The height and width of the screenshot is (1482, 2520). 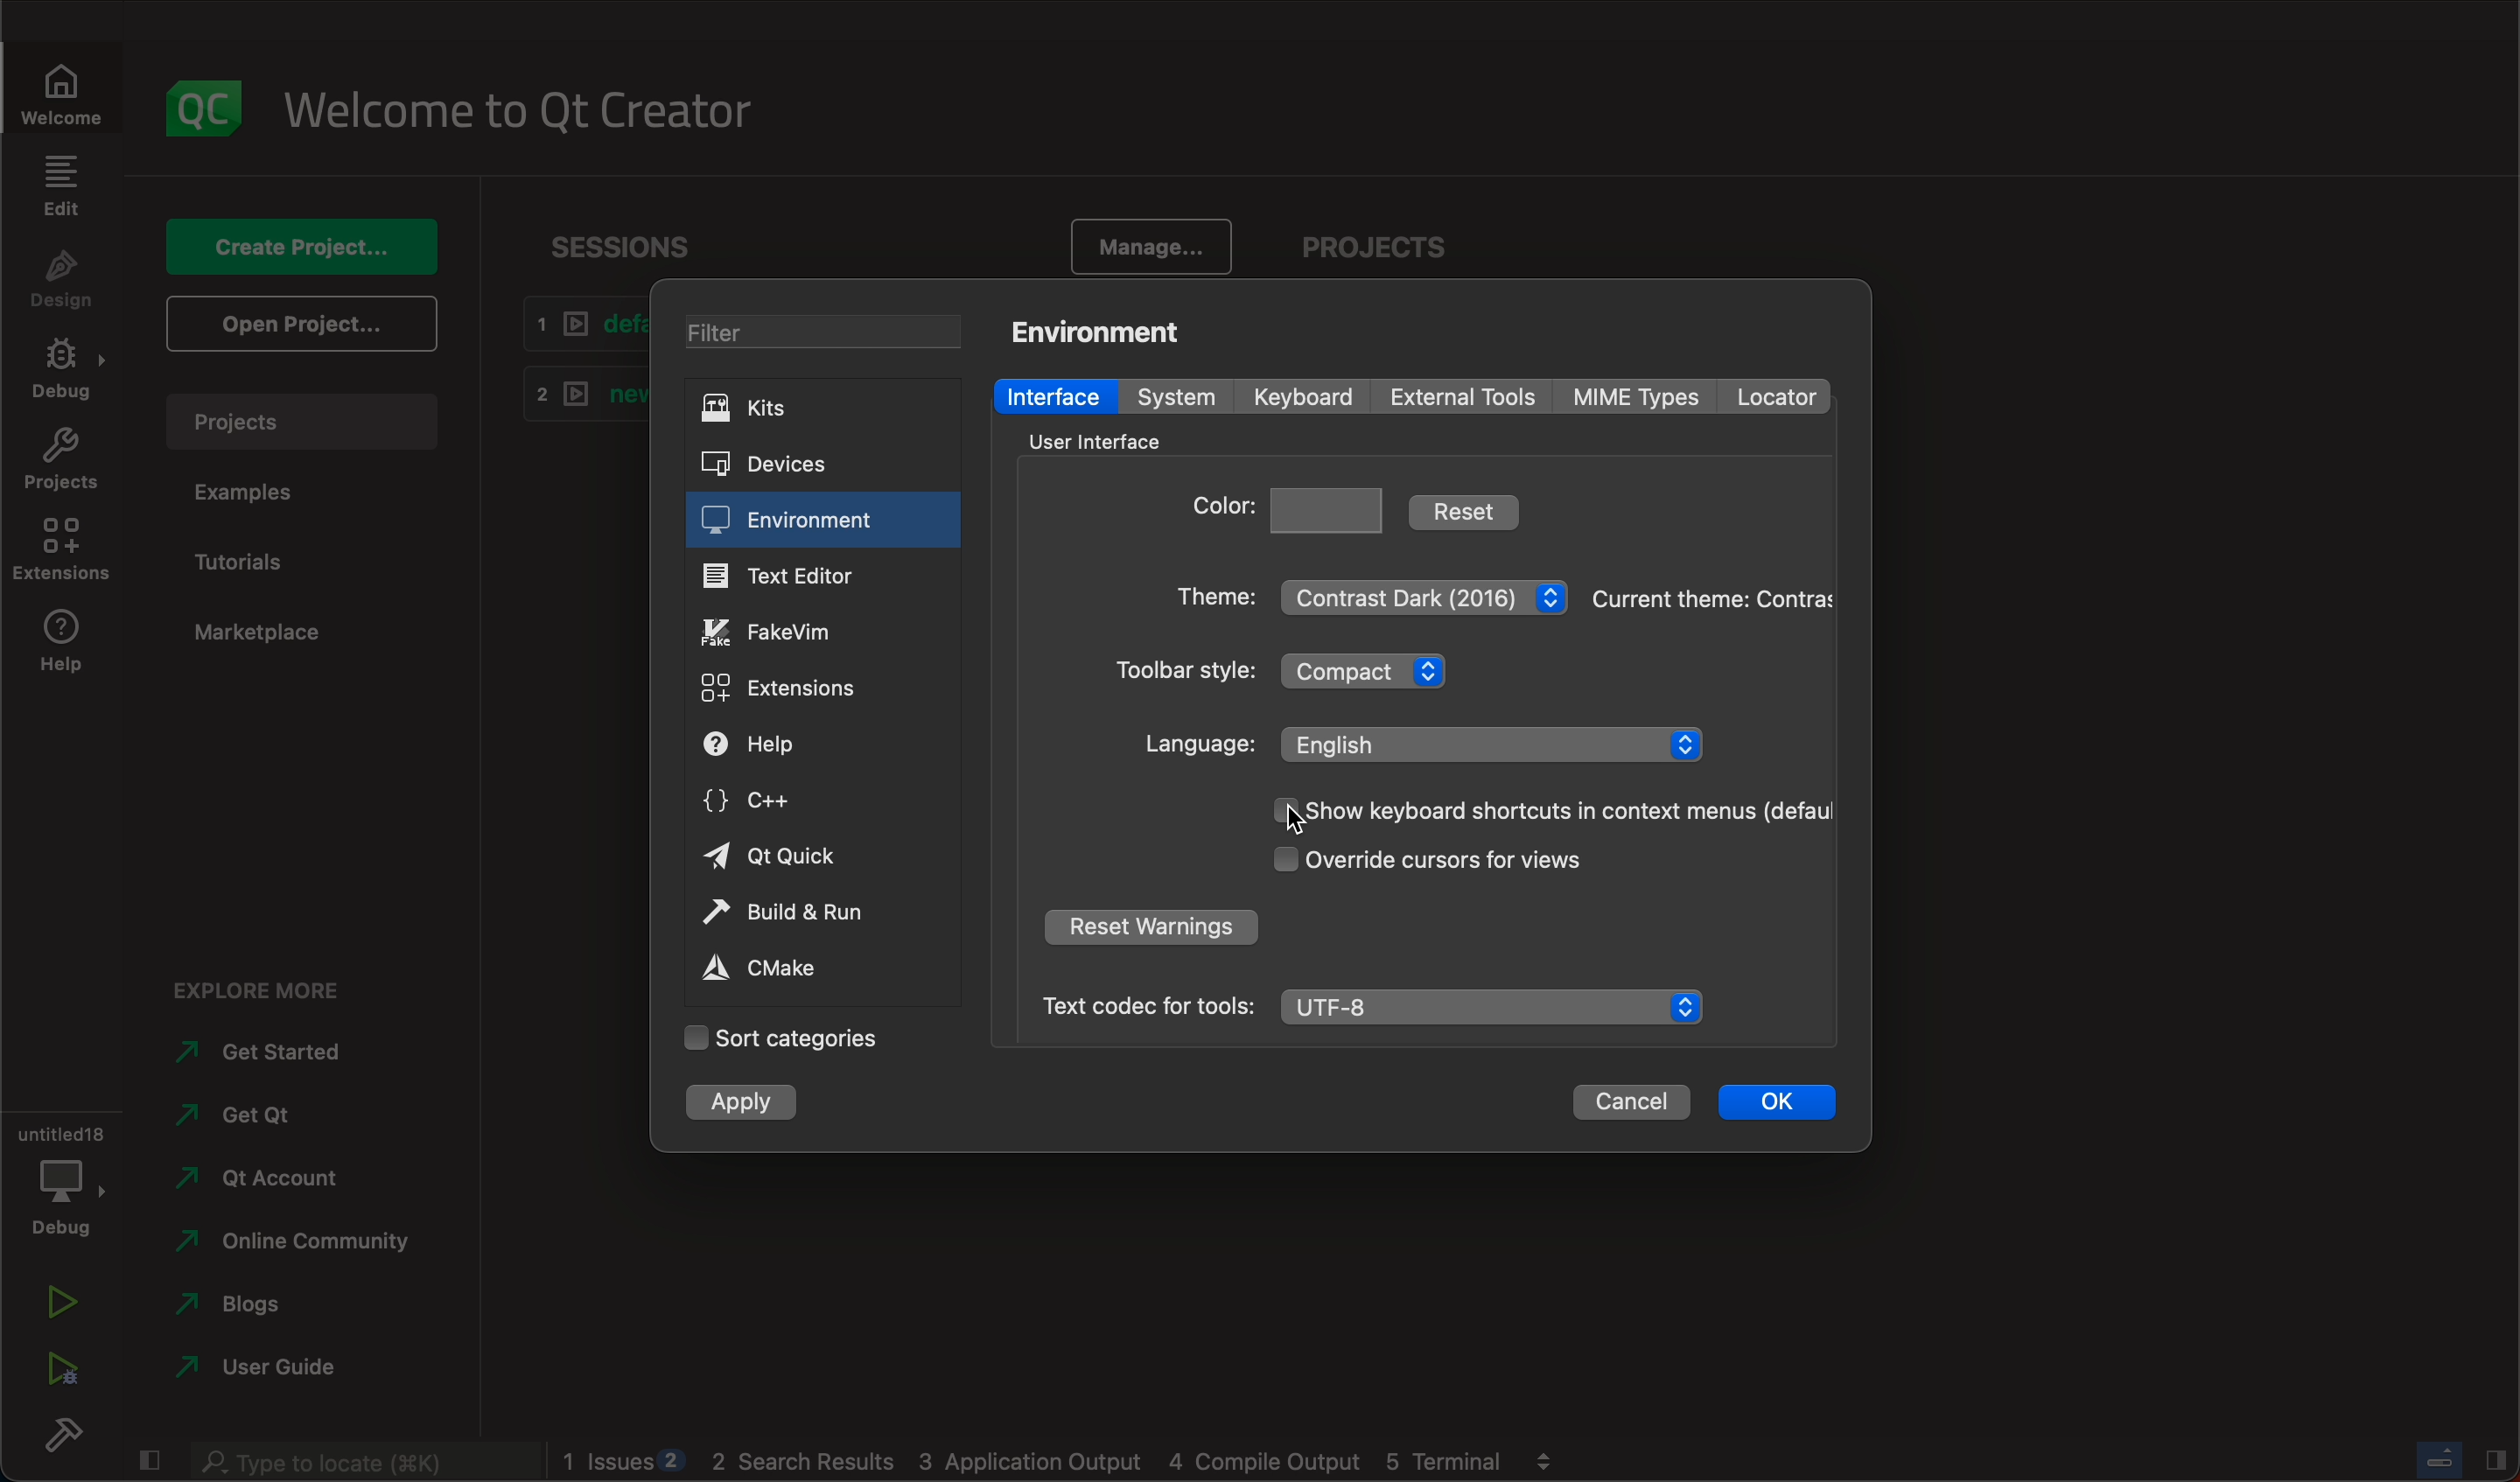 What do you see at coordinates (56, 647) in the screenshot?
I see `help` at bounding box center [56, 647].